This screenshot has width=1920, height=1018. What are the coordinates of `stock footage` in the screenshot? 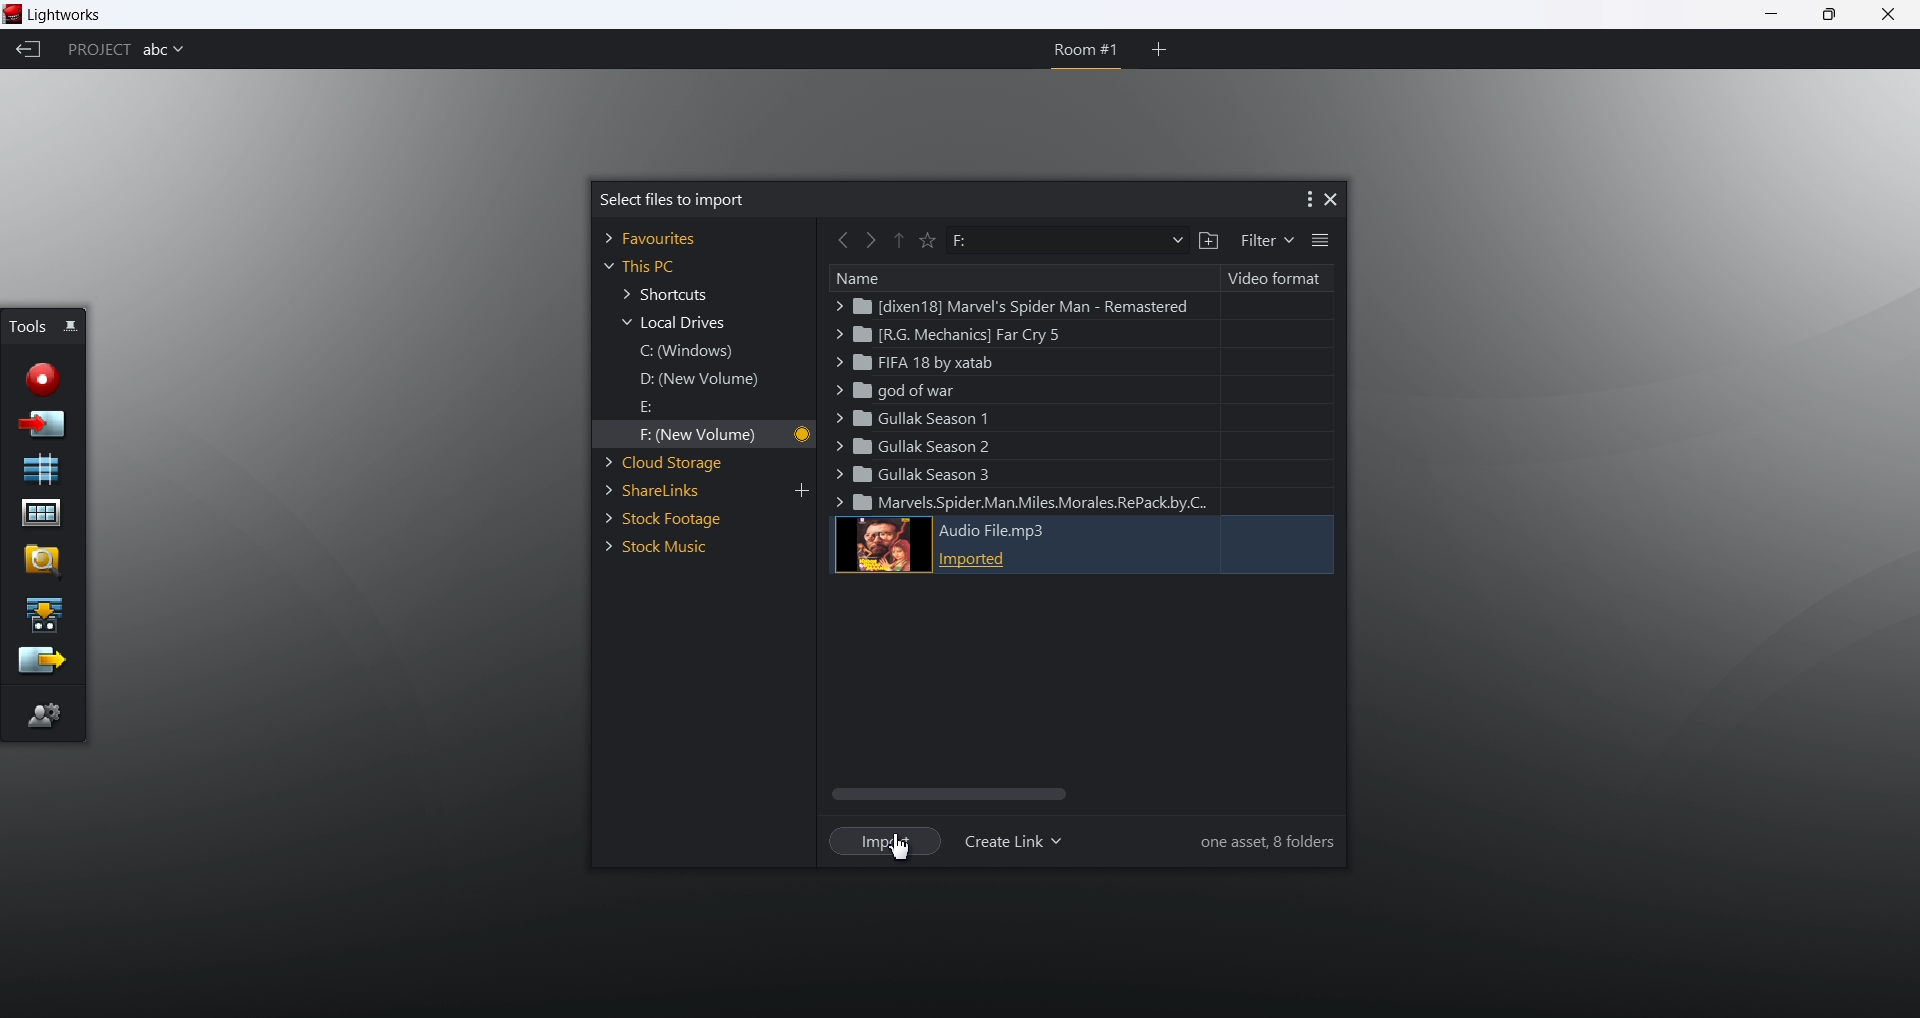 It's located at (668, 519).